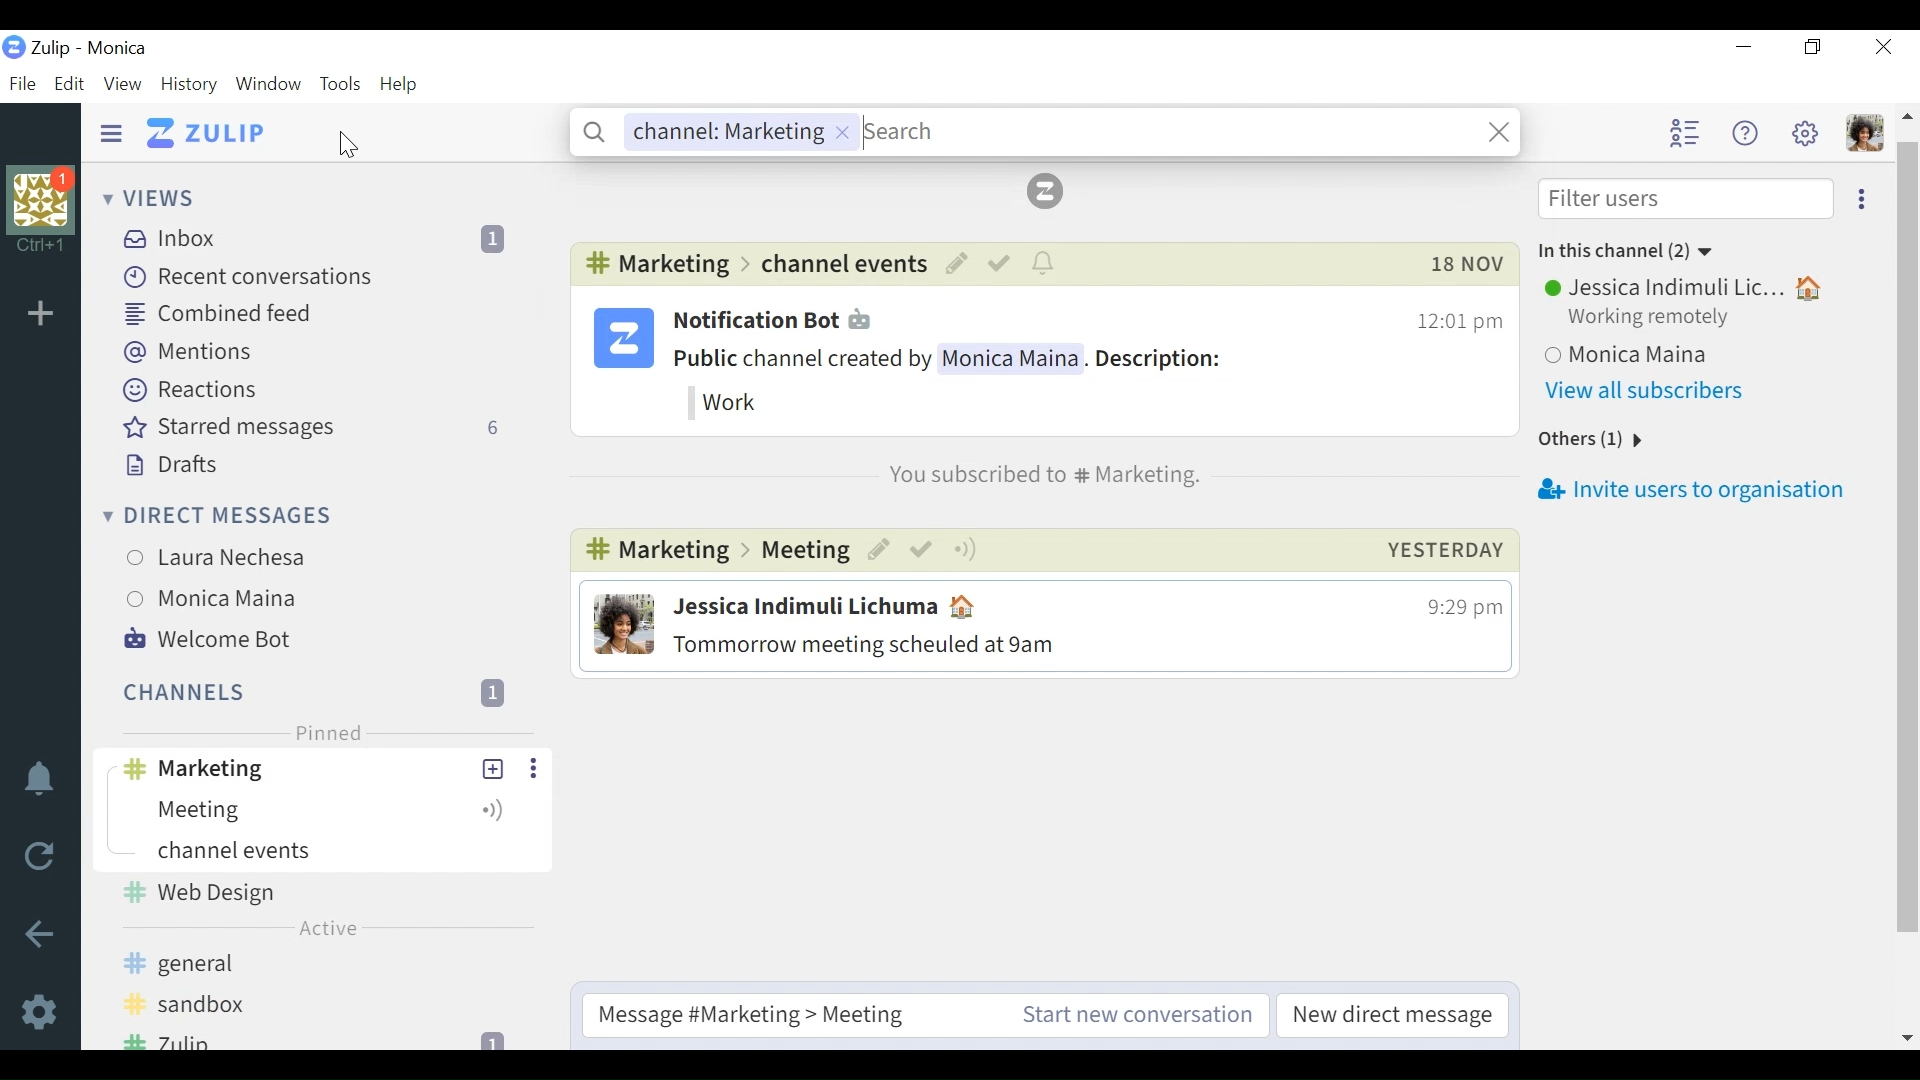  Describe the element at coordinates (617, 624) in the screenshot. I see `profile picture` at that location.